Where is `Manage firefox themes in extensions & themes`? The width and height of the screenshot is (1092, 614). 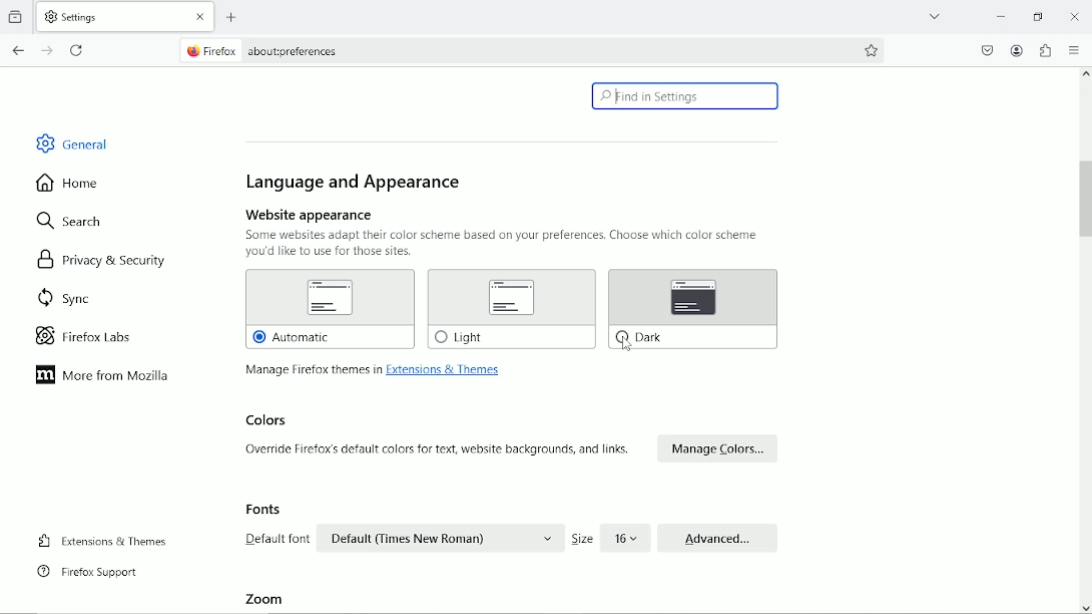 Manage firefox themes in extensions & themes is located at coordinates (373, 371).